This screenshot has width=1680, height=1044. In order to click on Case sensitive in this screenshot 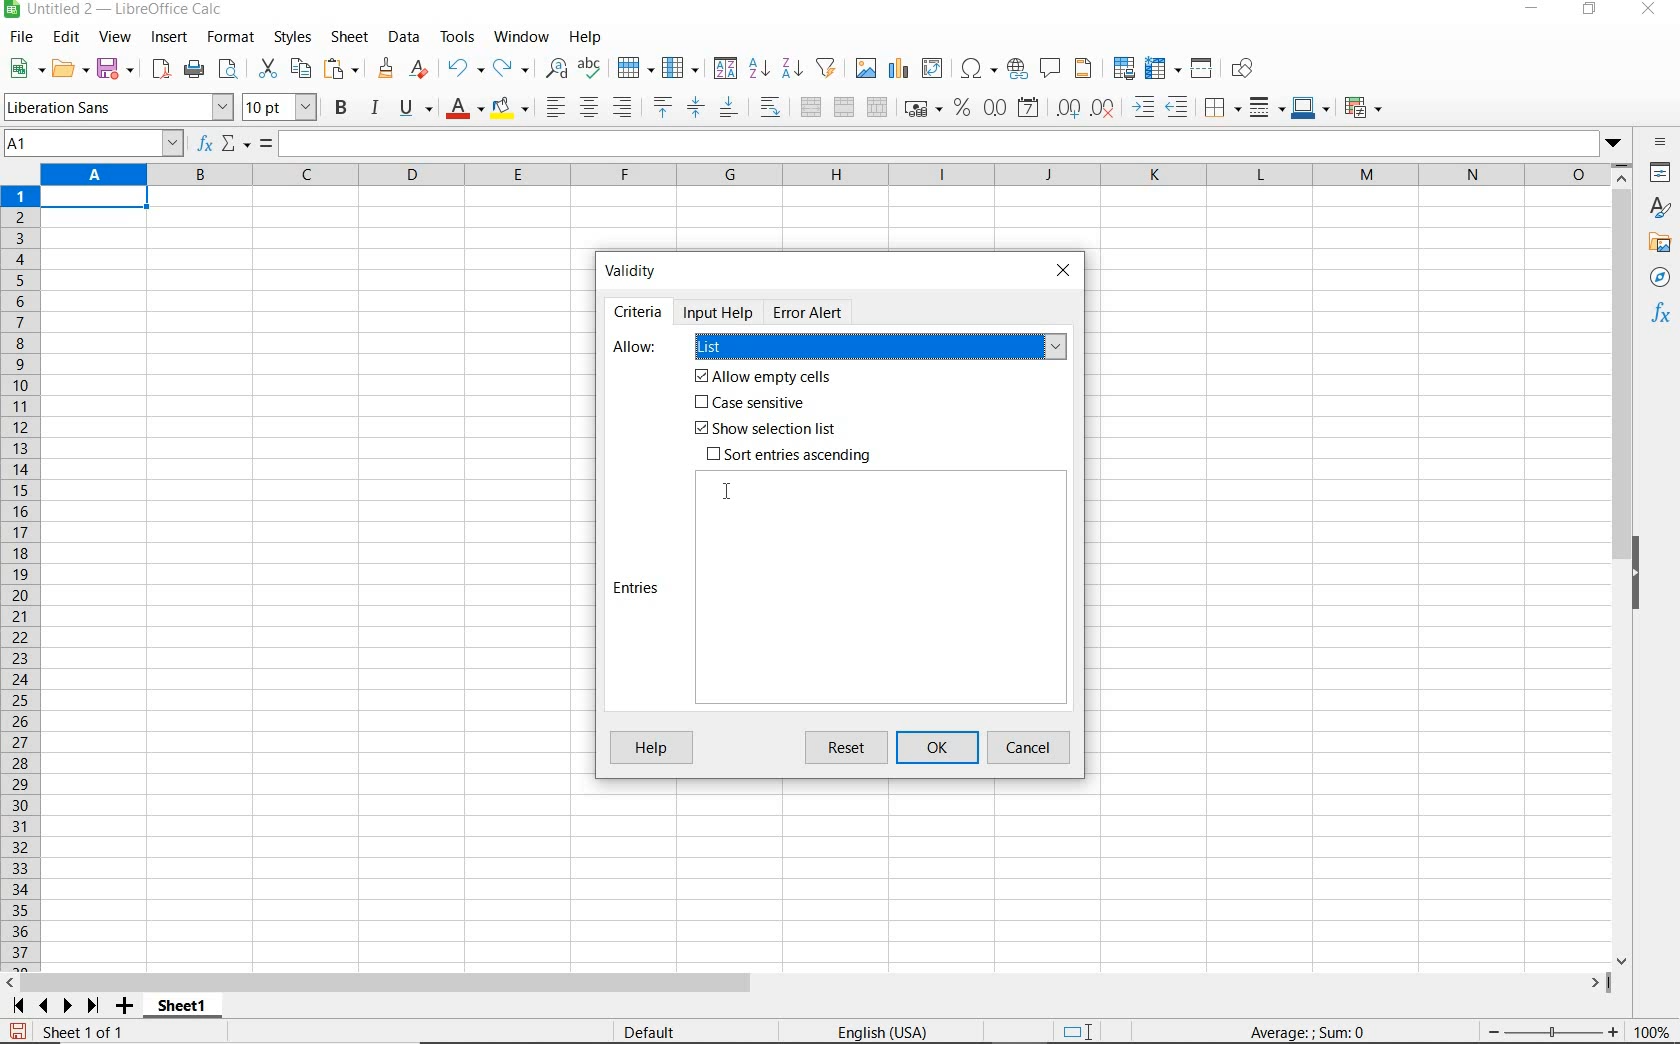, I will do `click(752, 404)`.